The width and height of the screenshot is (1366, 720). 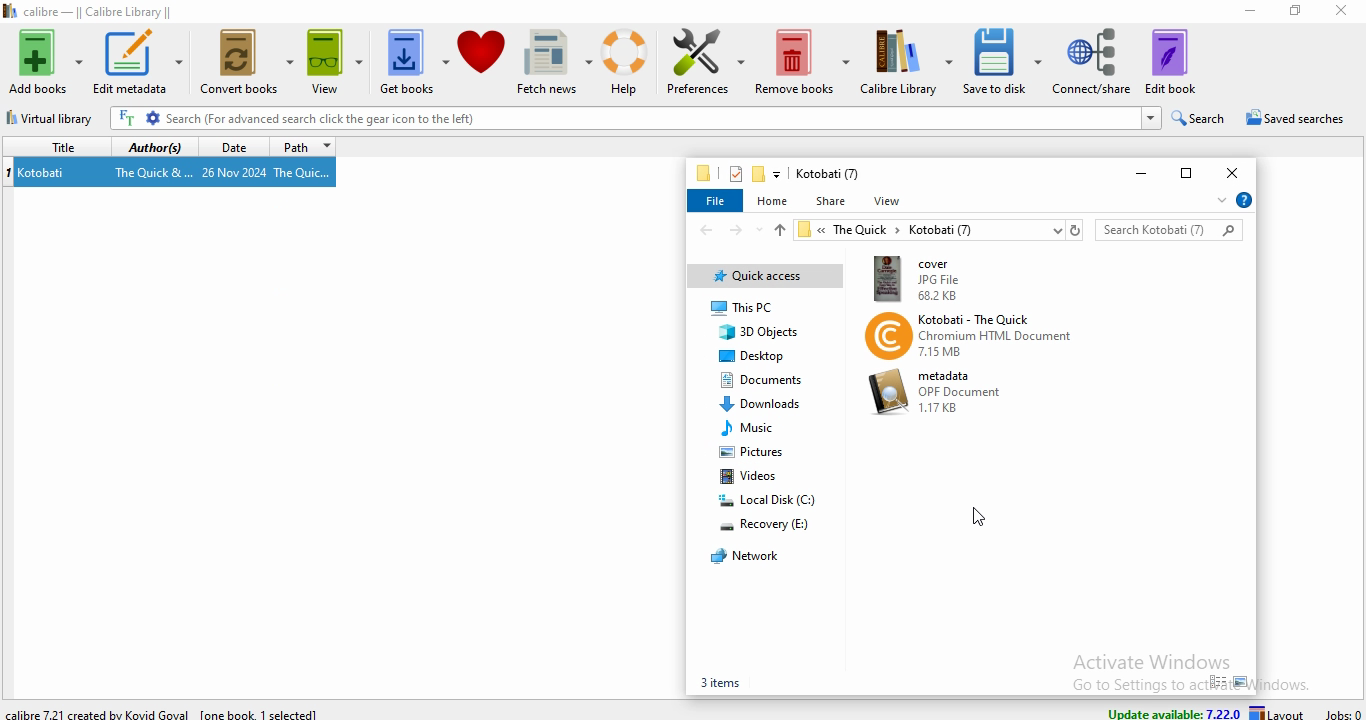 What do you see at coordinates (890, 201) in the screenshot?
I see `view` at bounding box center [890, 201].